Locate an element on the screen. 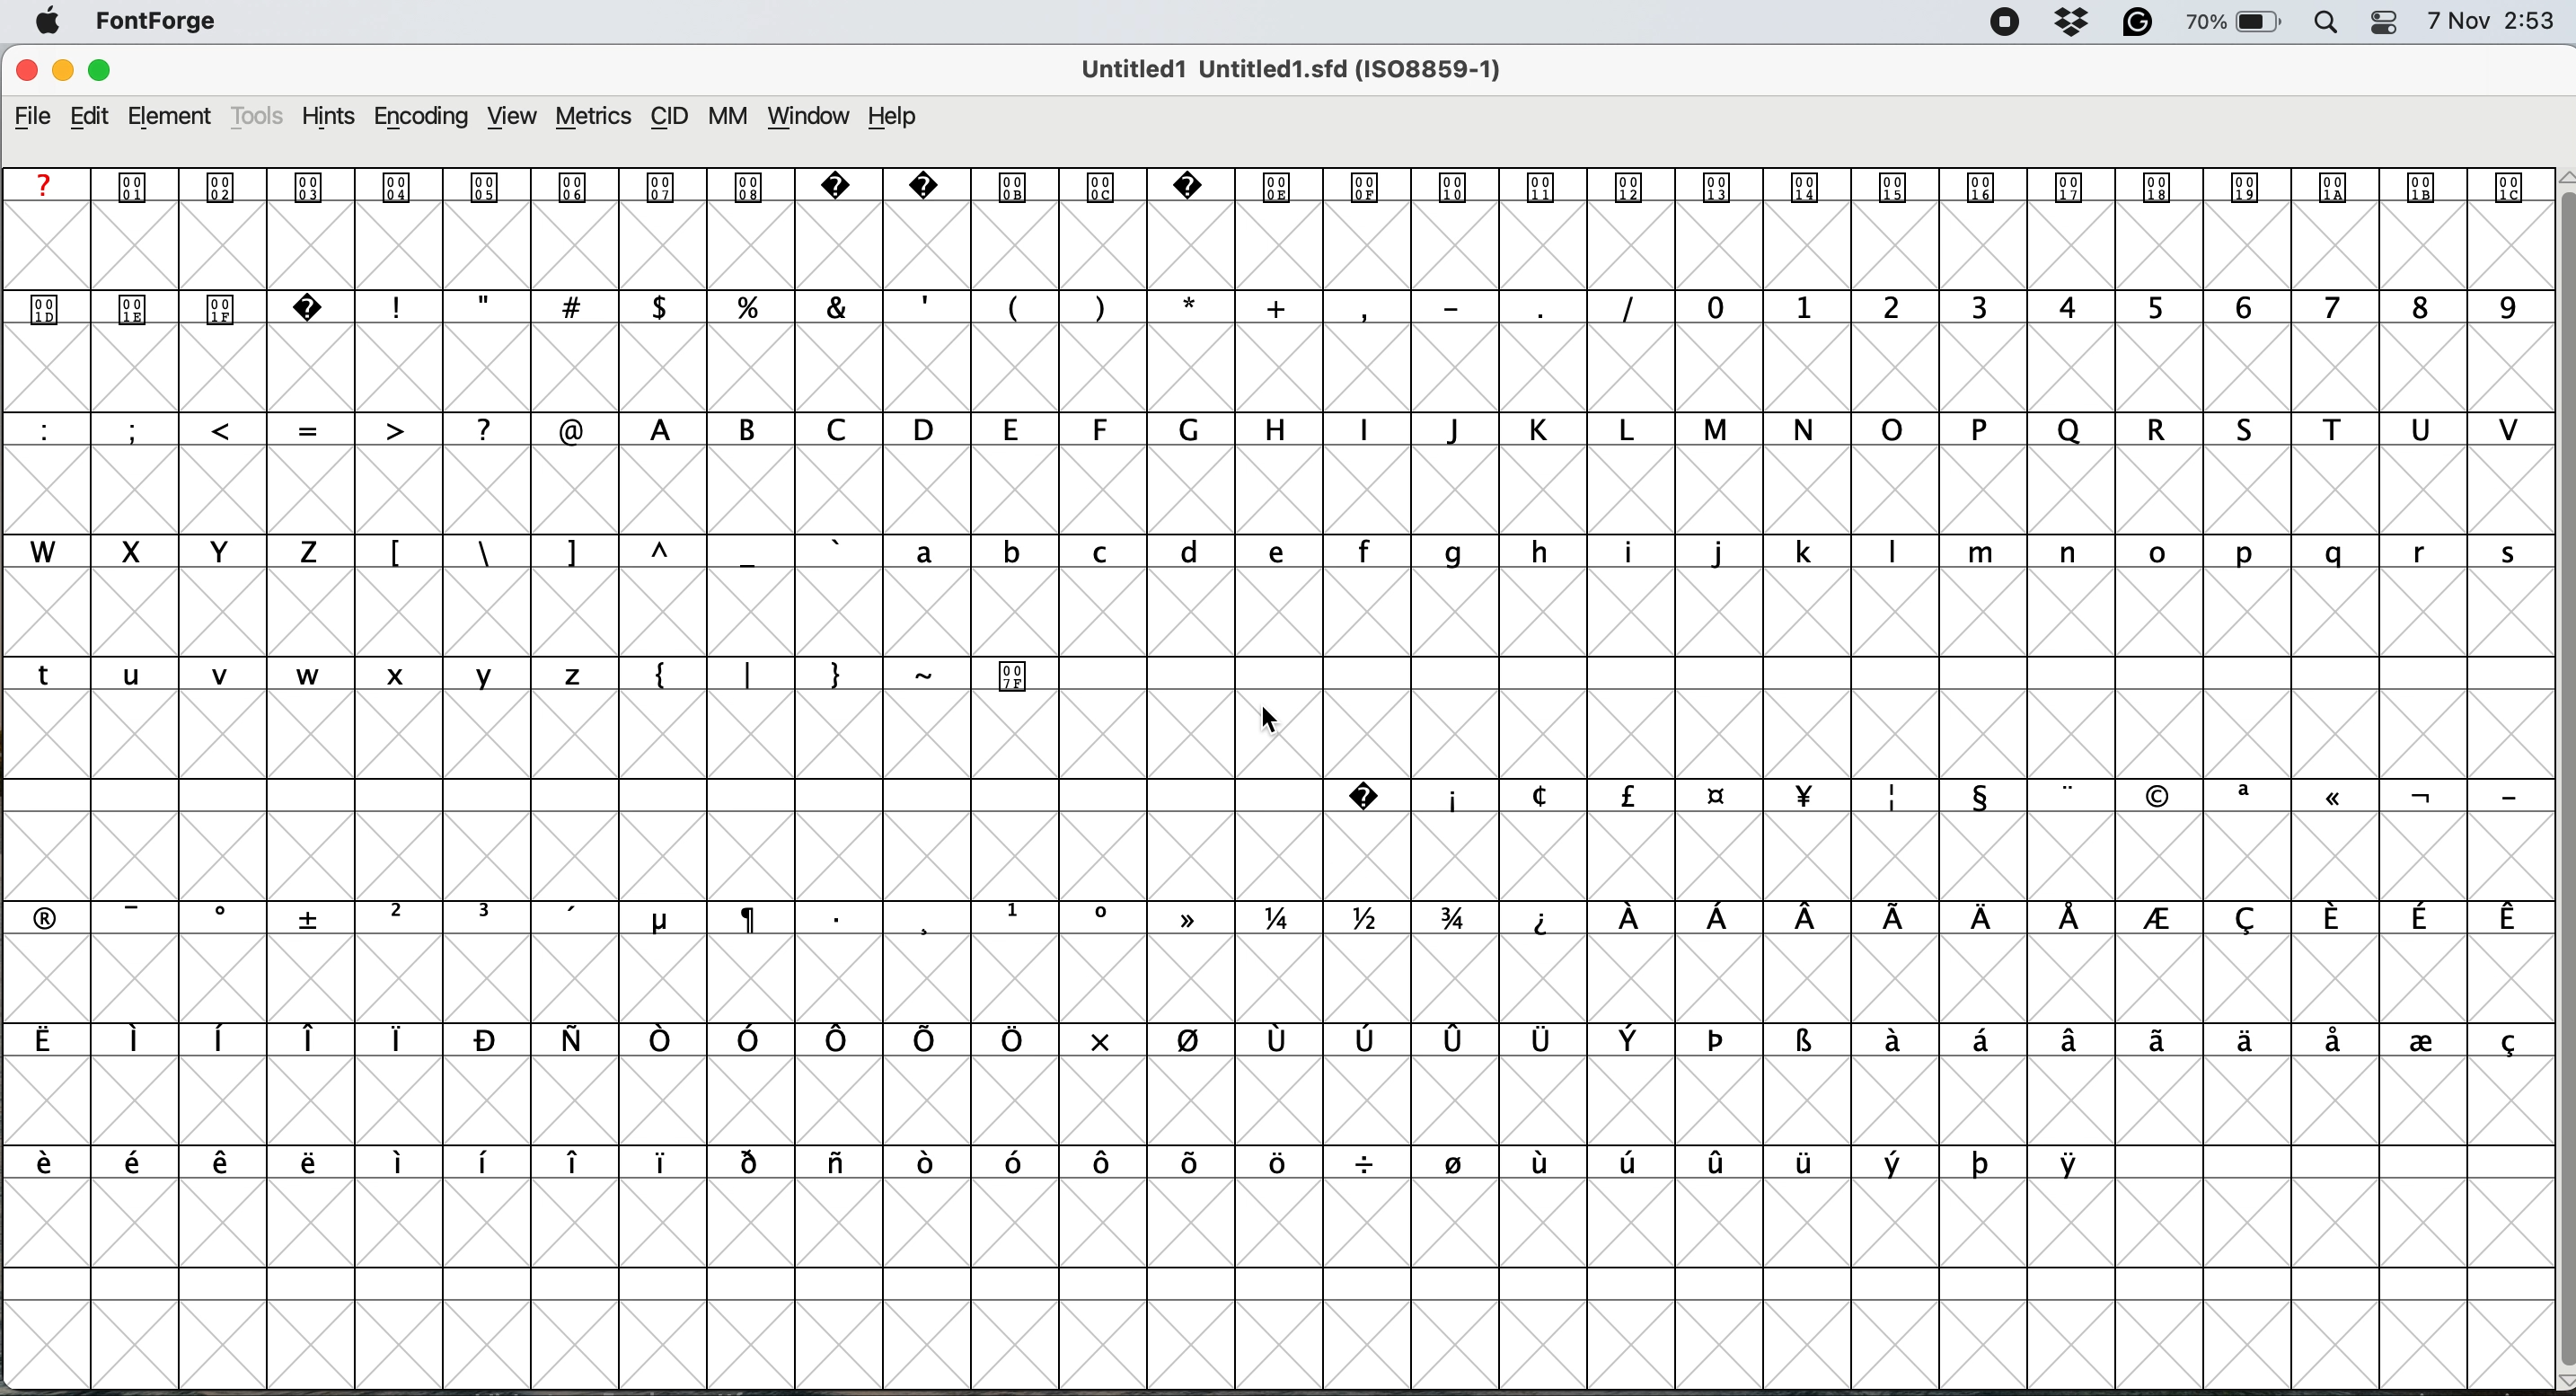 This screenshot has height=1396, width=2576.  is located at coordinates (102, 44).